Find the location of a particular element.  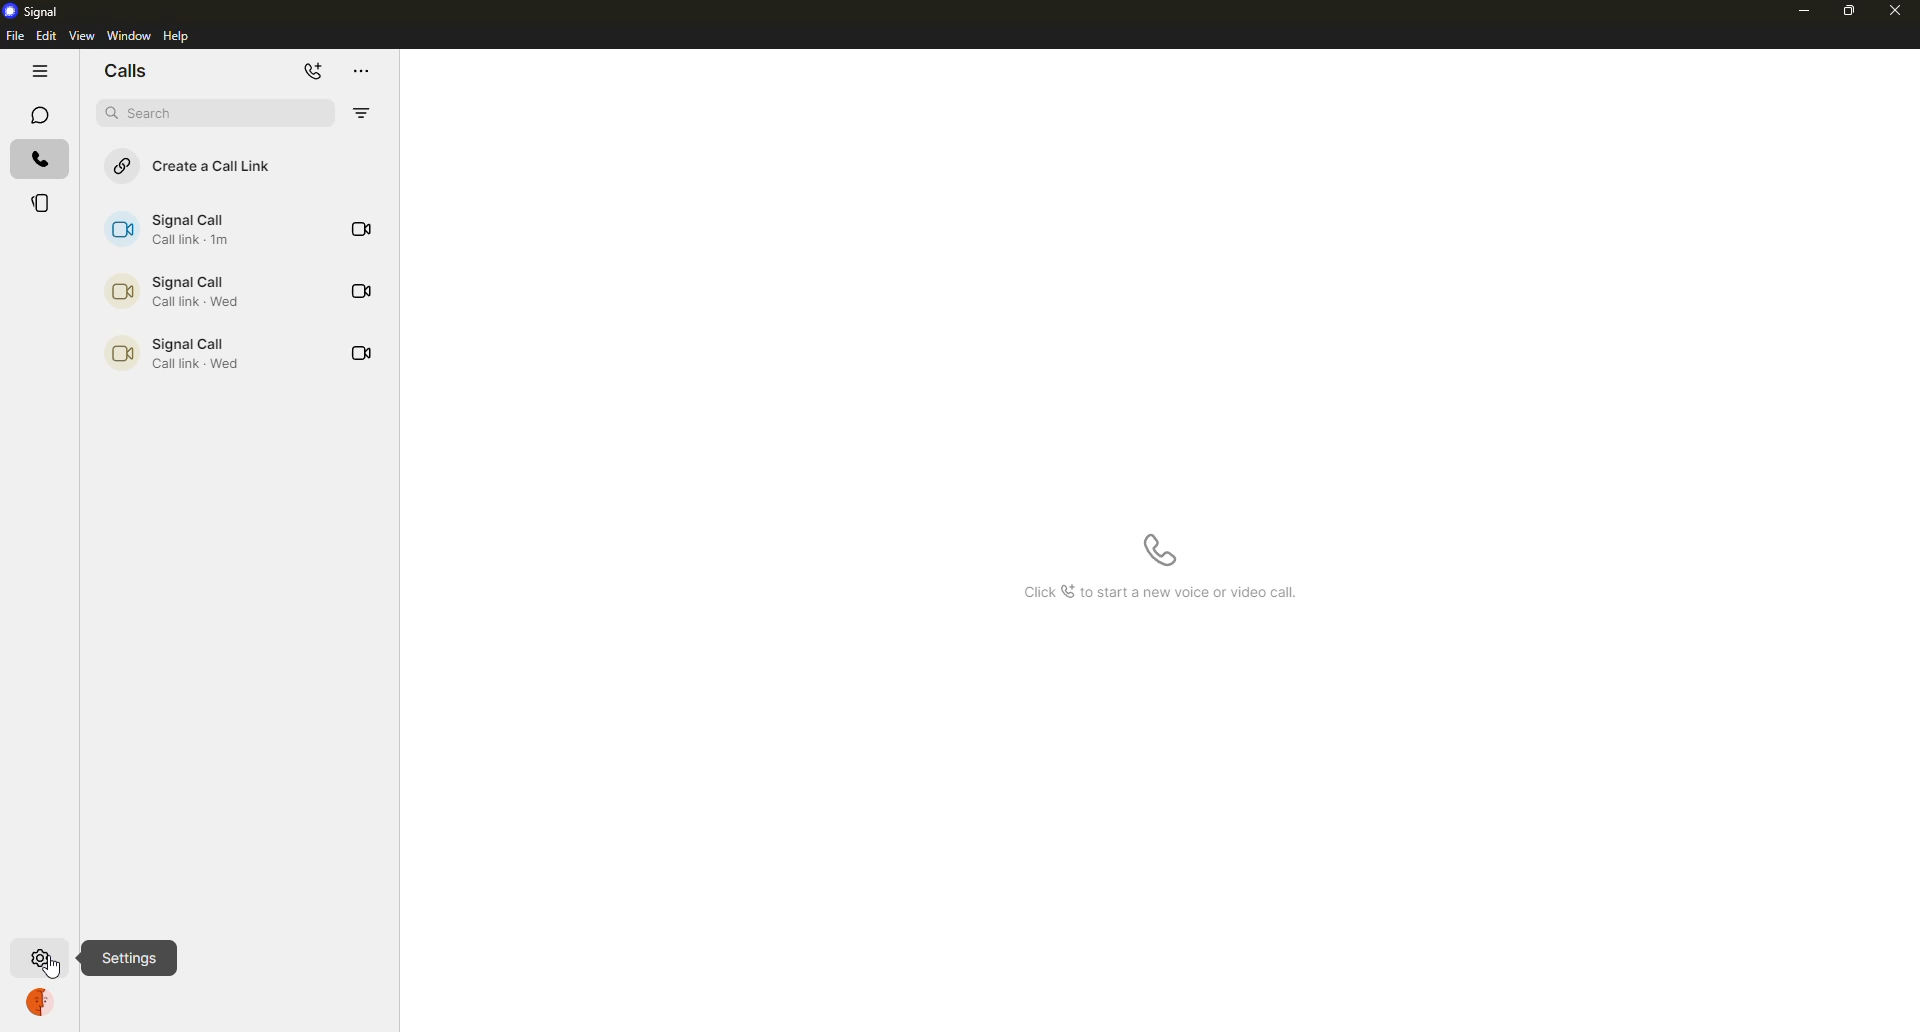

info is located at coordinates (1160, 594).